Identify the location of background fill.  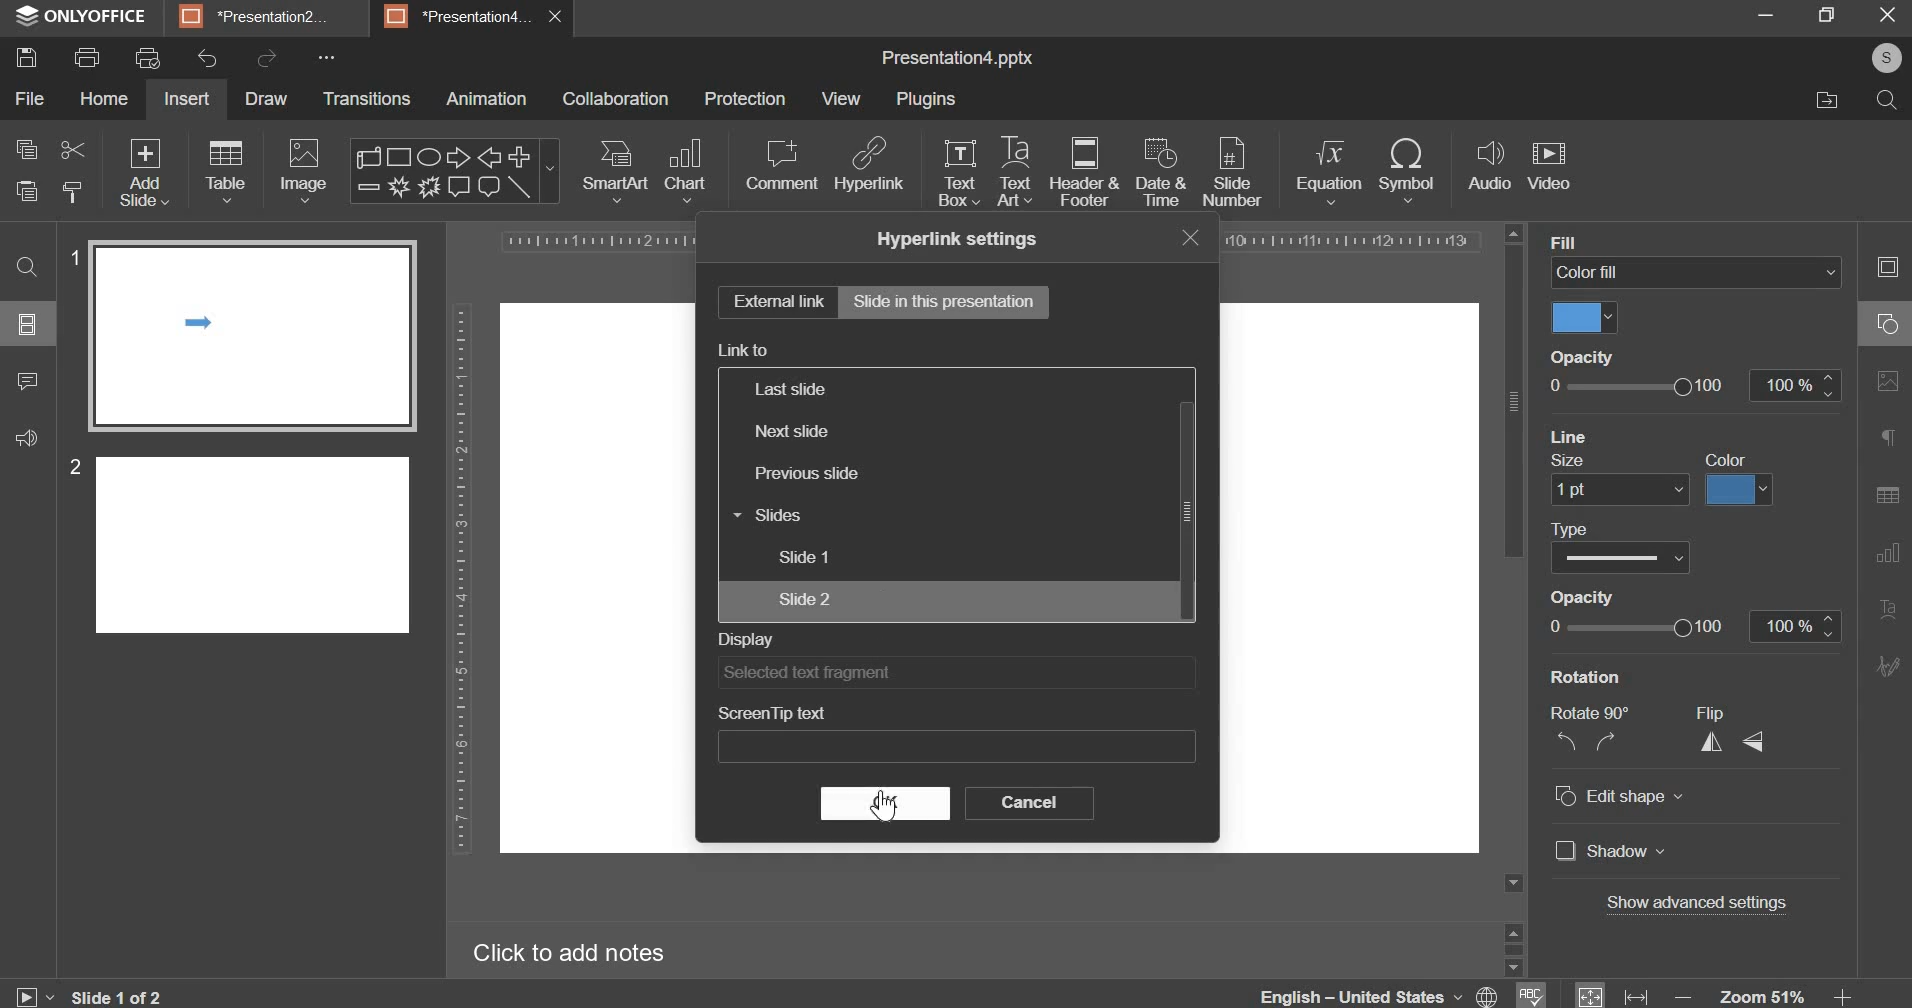
(1698, 271).